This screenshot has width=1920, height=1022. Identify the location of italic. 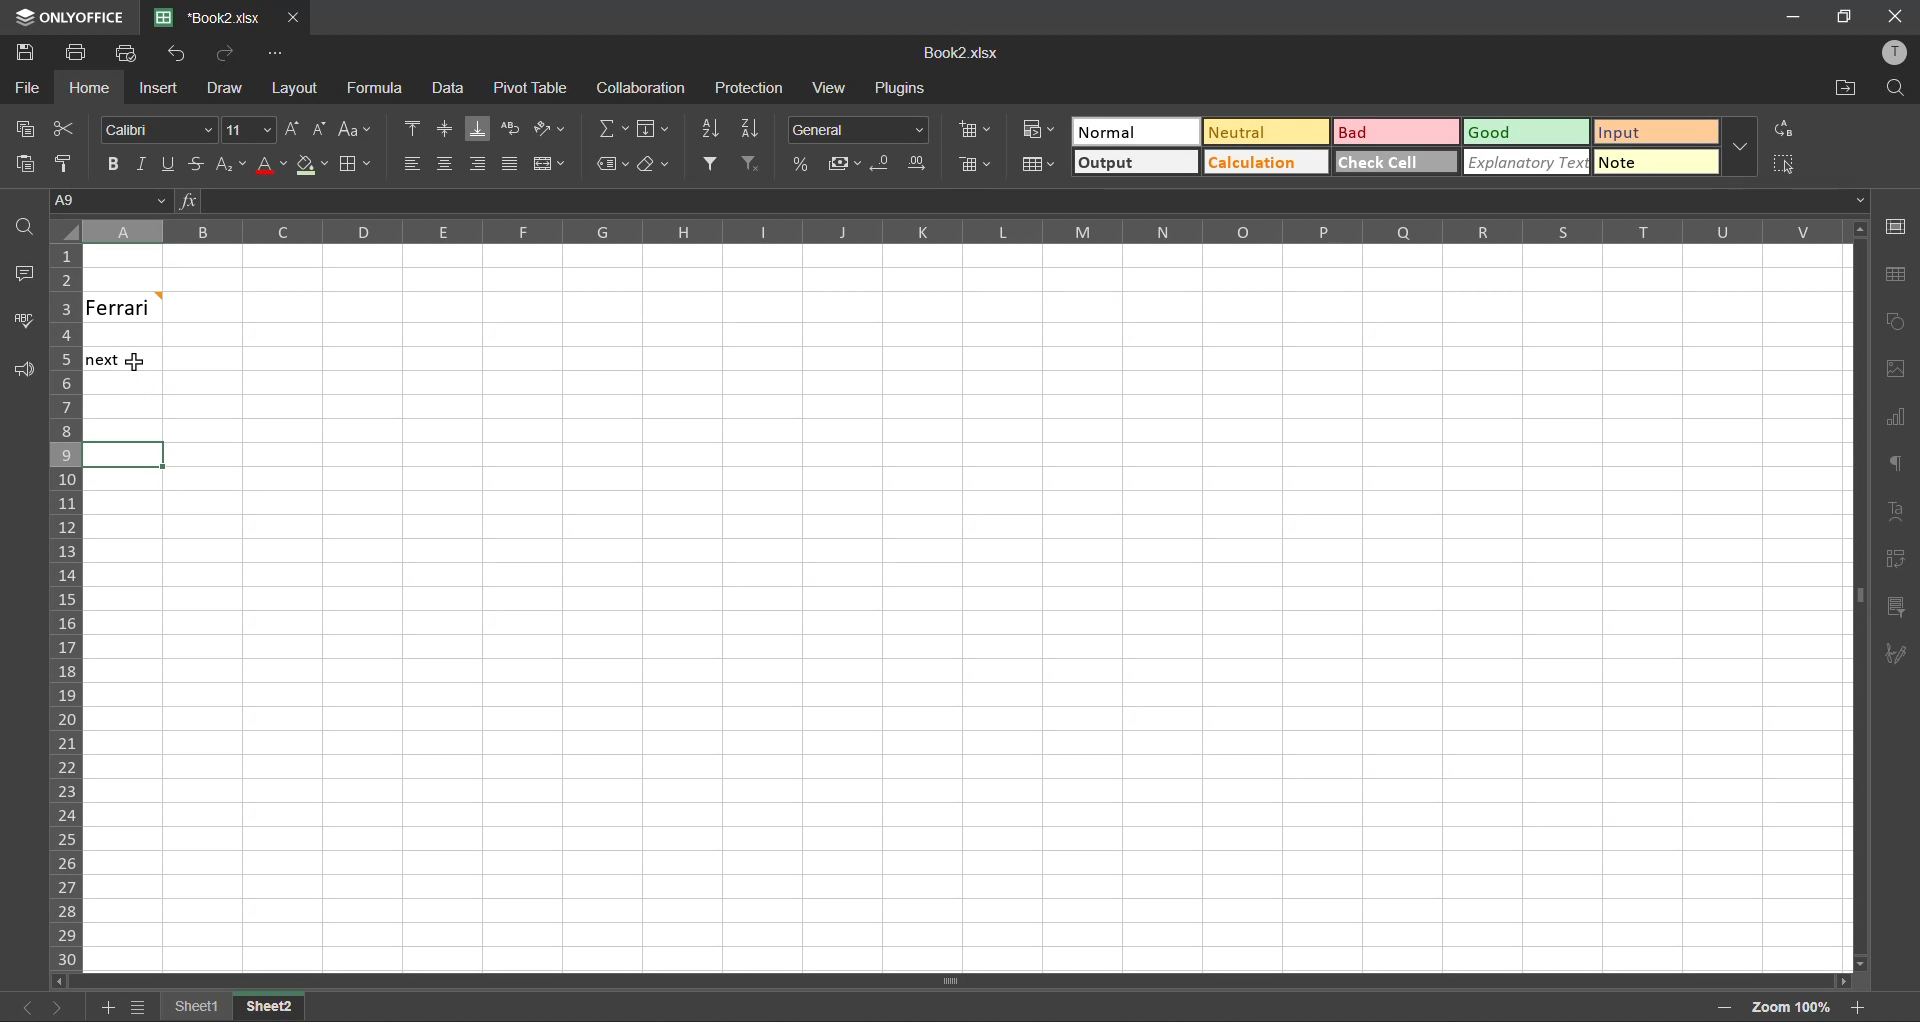
(138, 164).